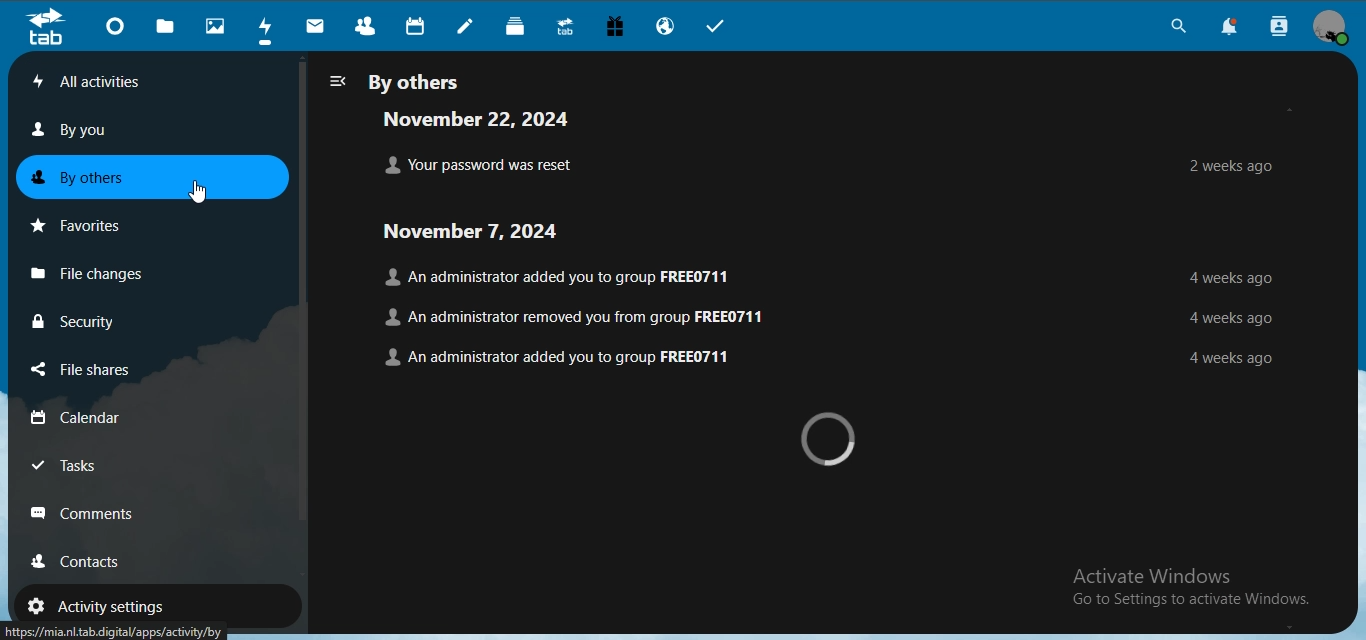 The height and width of the screenshot is (640, 1366). What do you see at coordinates (1331, 28) in the screenshot?
I see `view profile` at bounding box center [1331, 28].